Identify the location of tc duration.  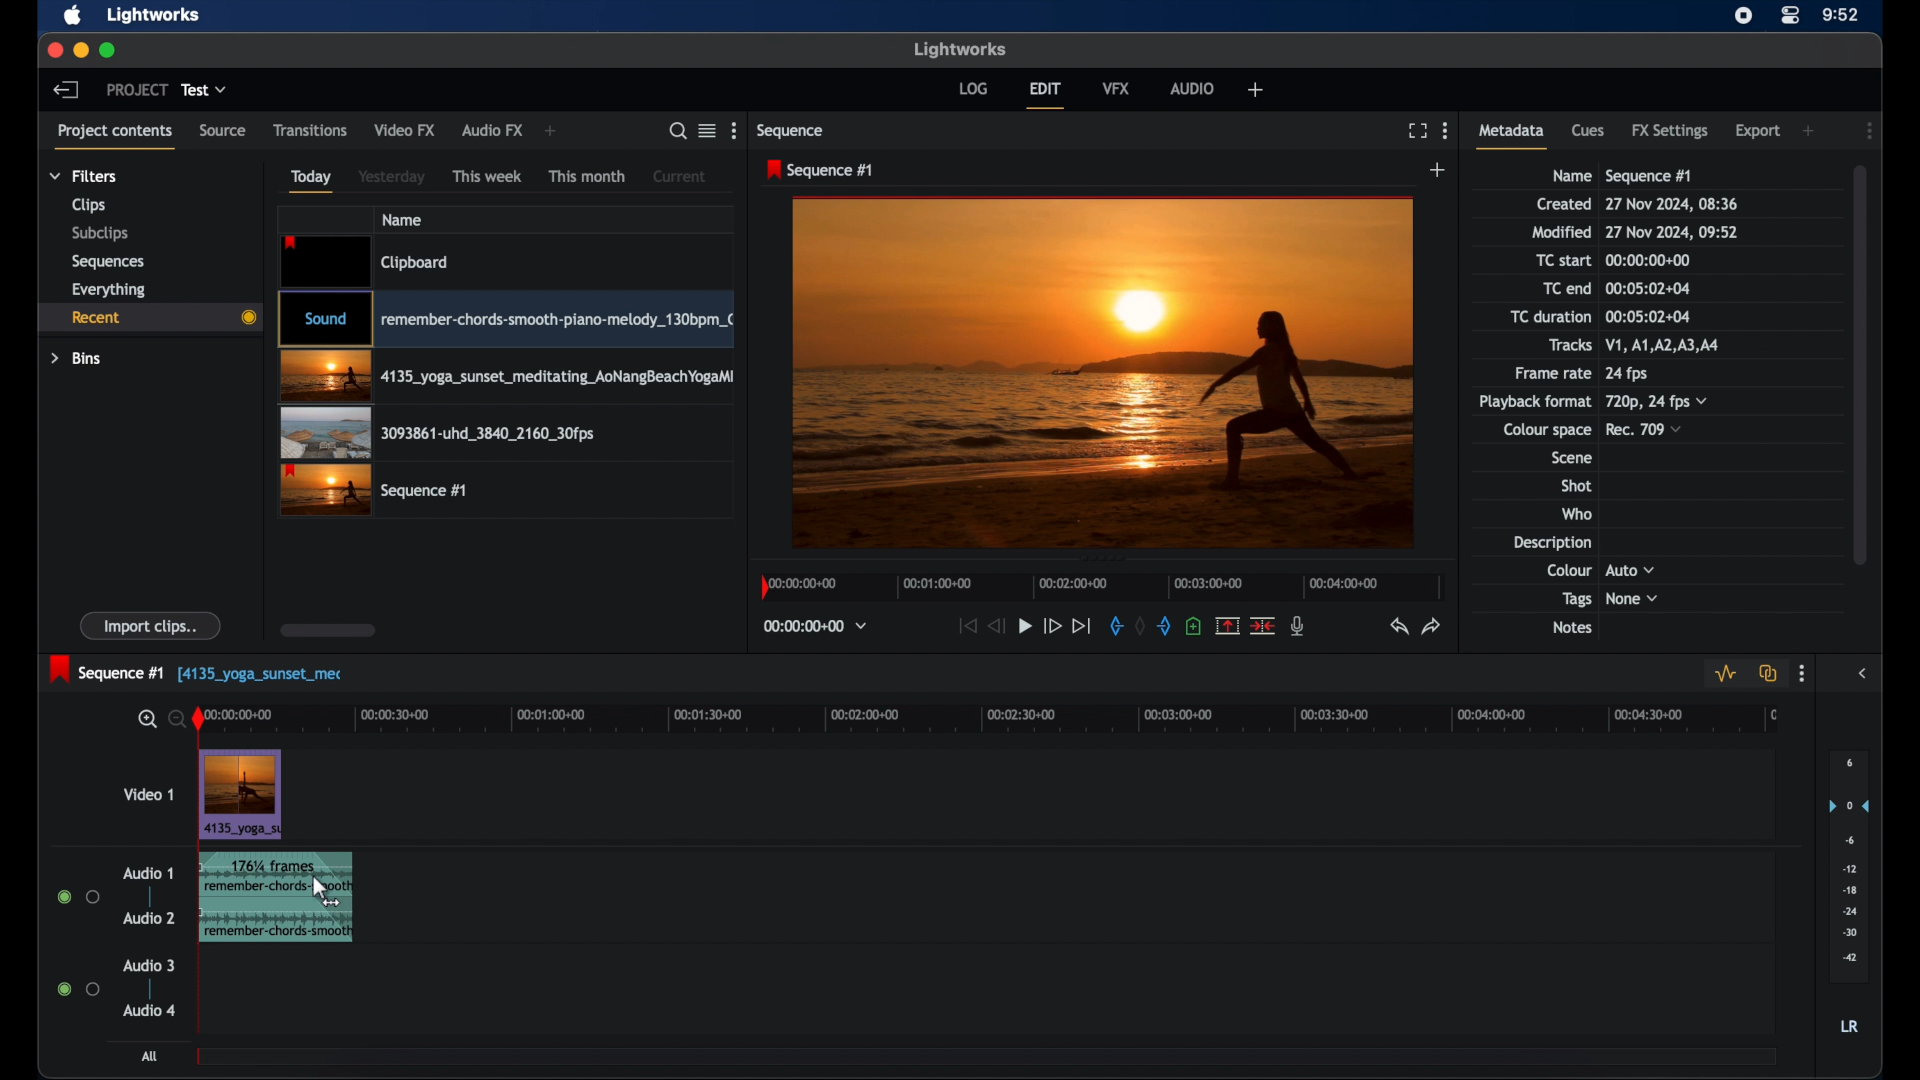
(1549, 316).